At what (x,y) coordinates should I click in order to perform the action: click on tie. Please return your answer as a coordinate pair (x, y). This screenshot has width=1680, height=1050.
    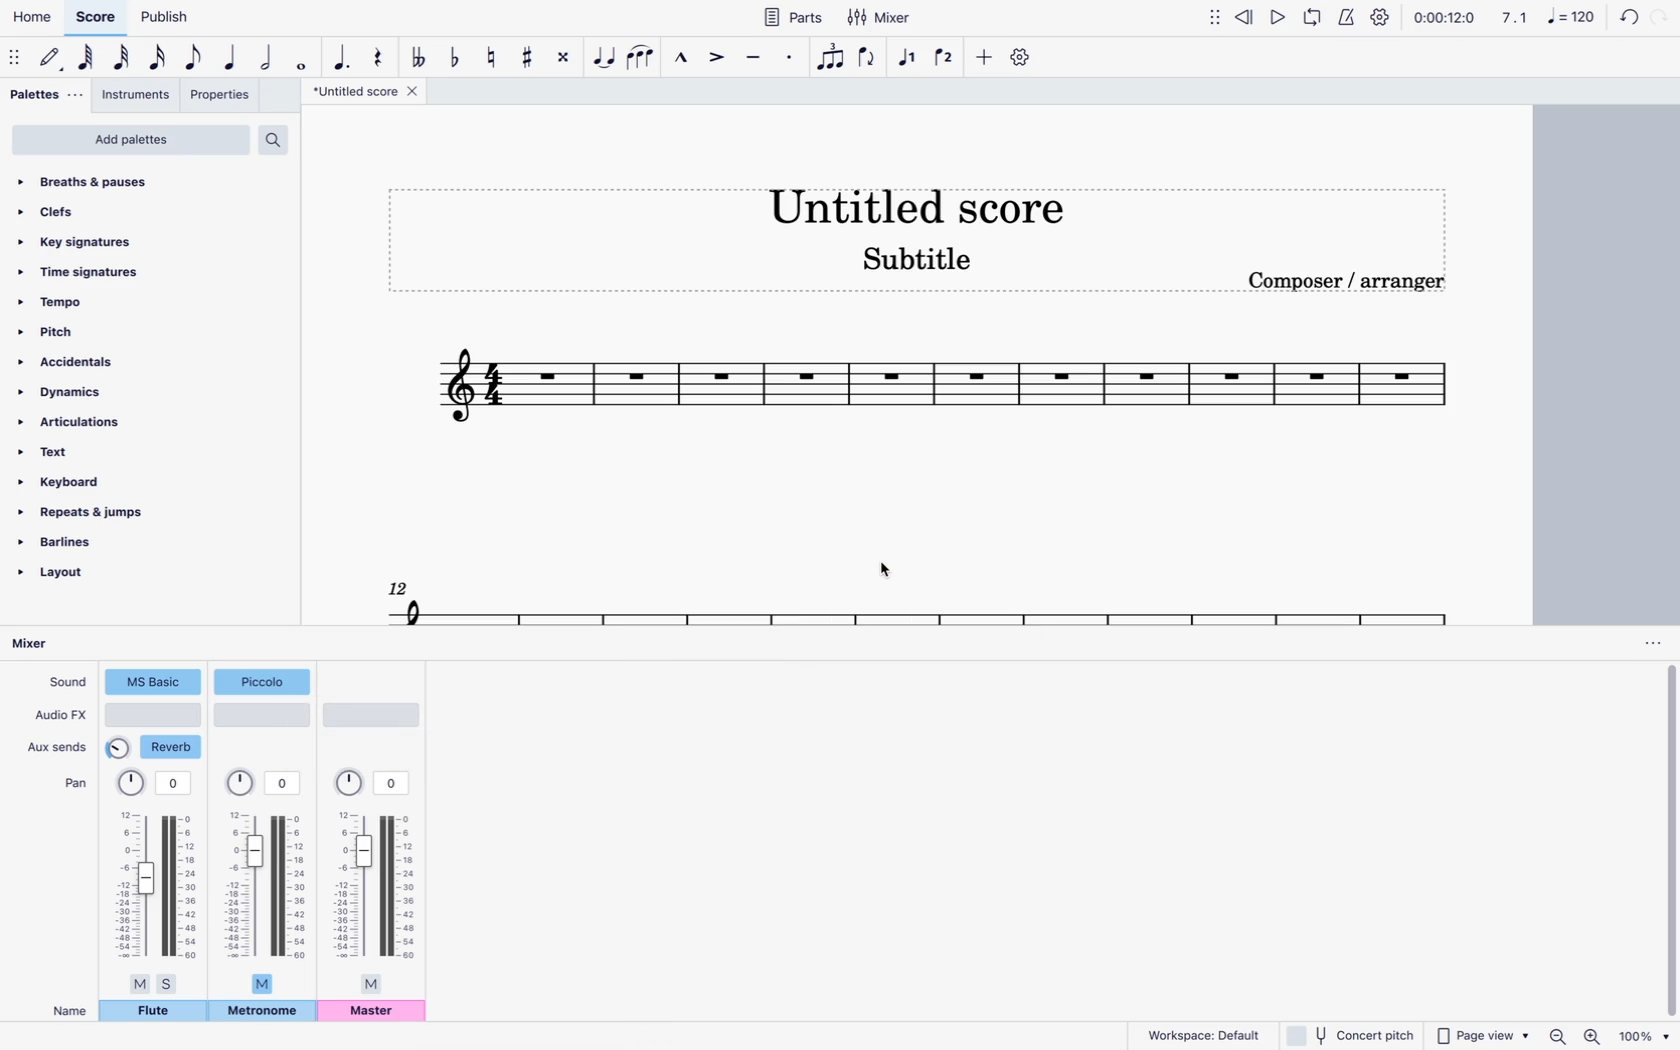
    Looking at the image, I should click on (605, 59).